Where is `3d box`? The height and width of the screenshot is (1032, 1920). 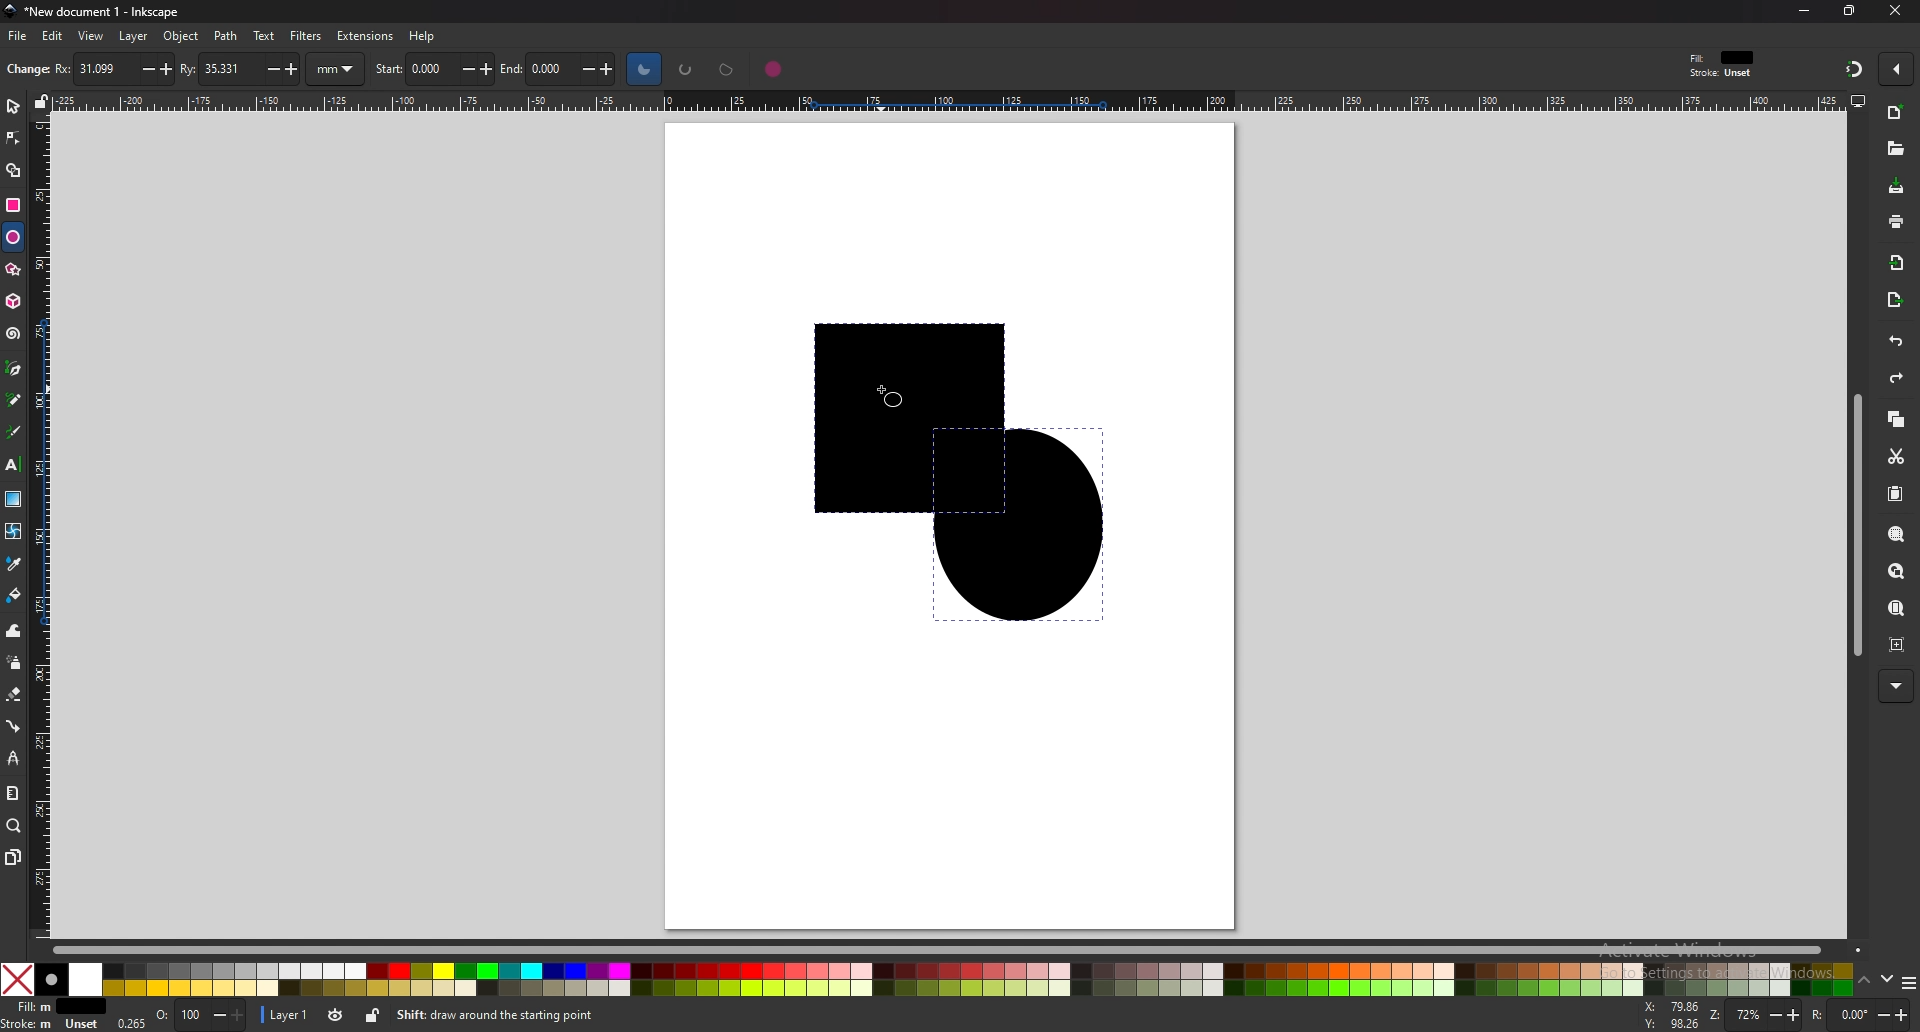 3d box is located at coordinates (13, 301).